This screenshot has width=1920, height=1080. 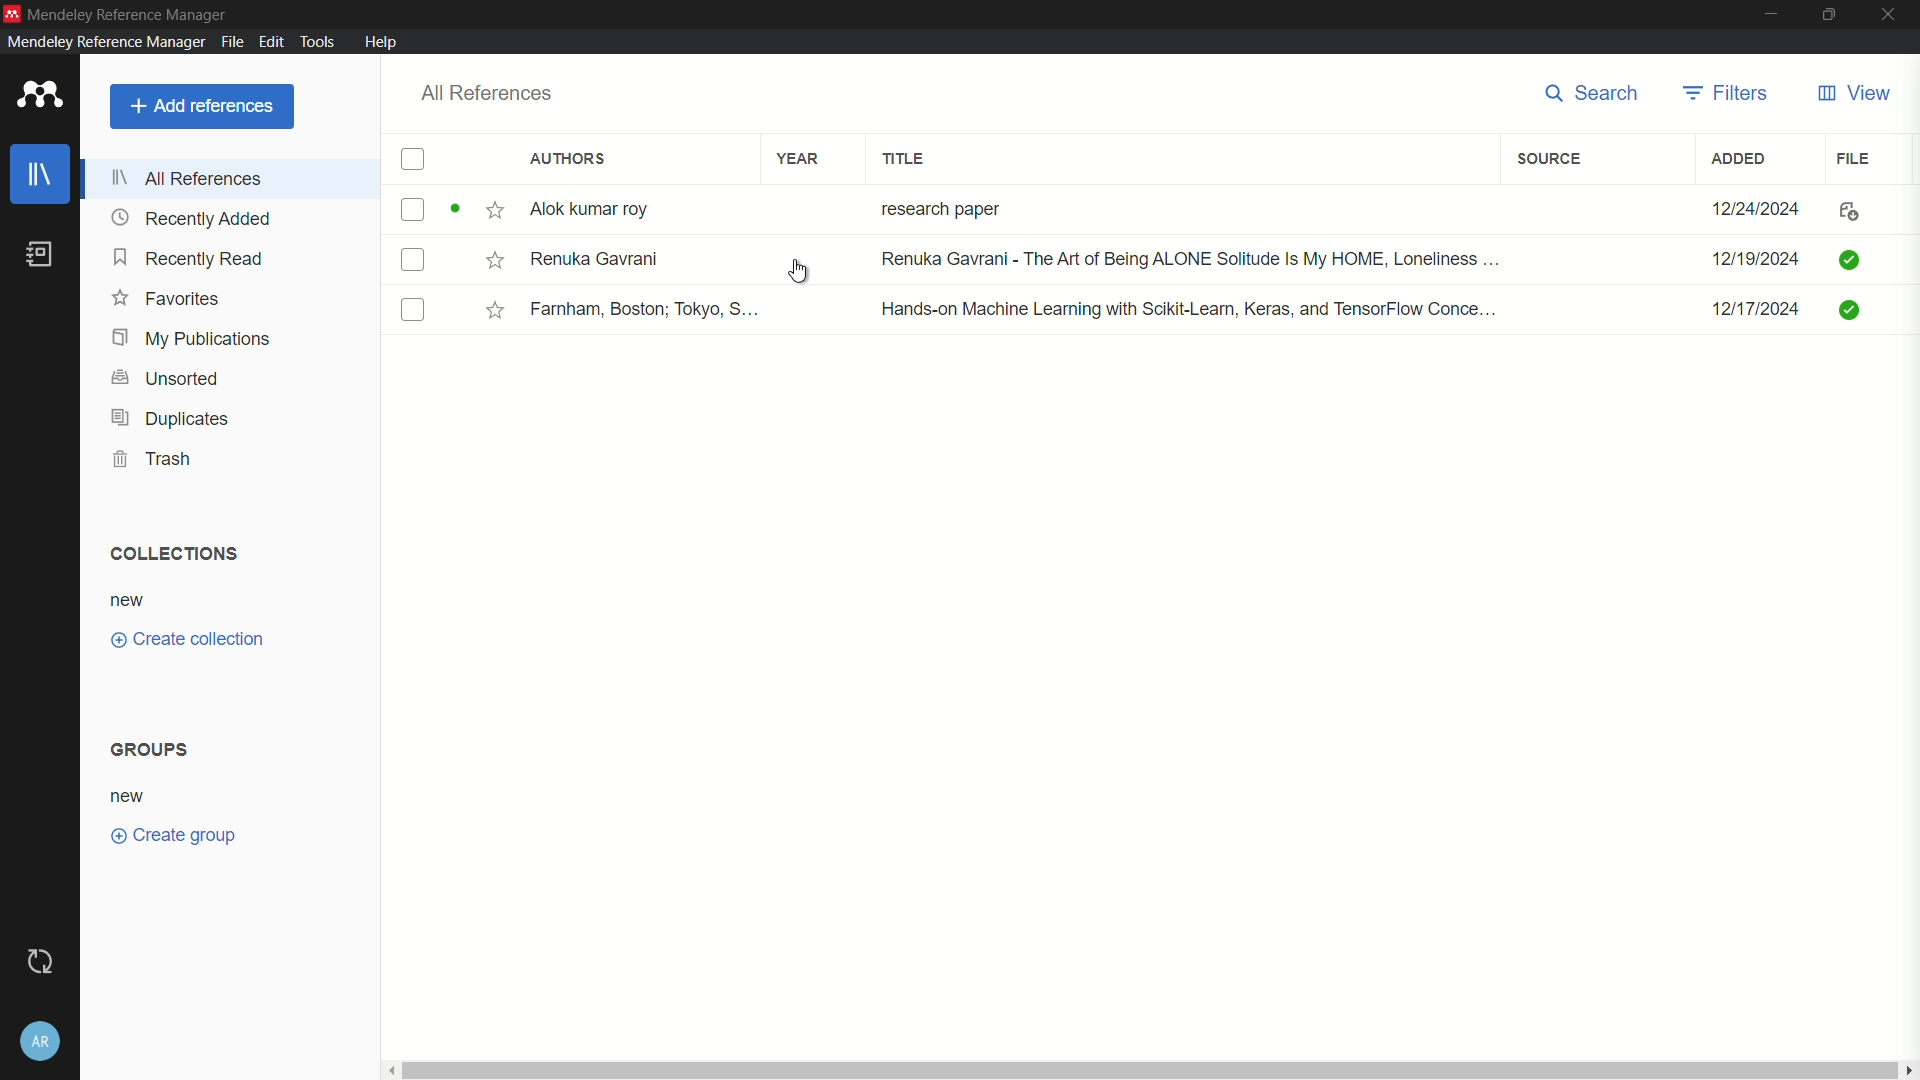 I want to click on book, so click(x=38, y=254).